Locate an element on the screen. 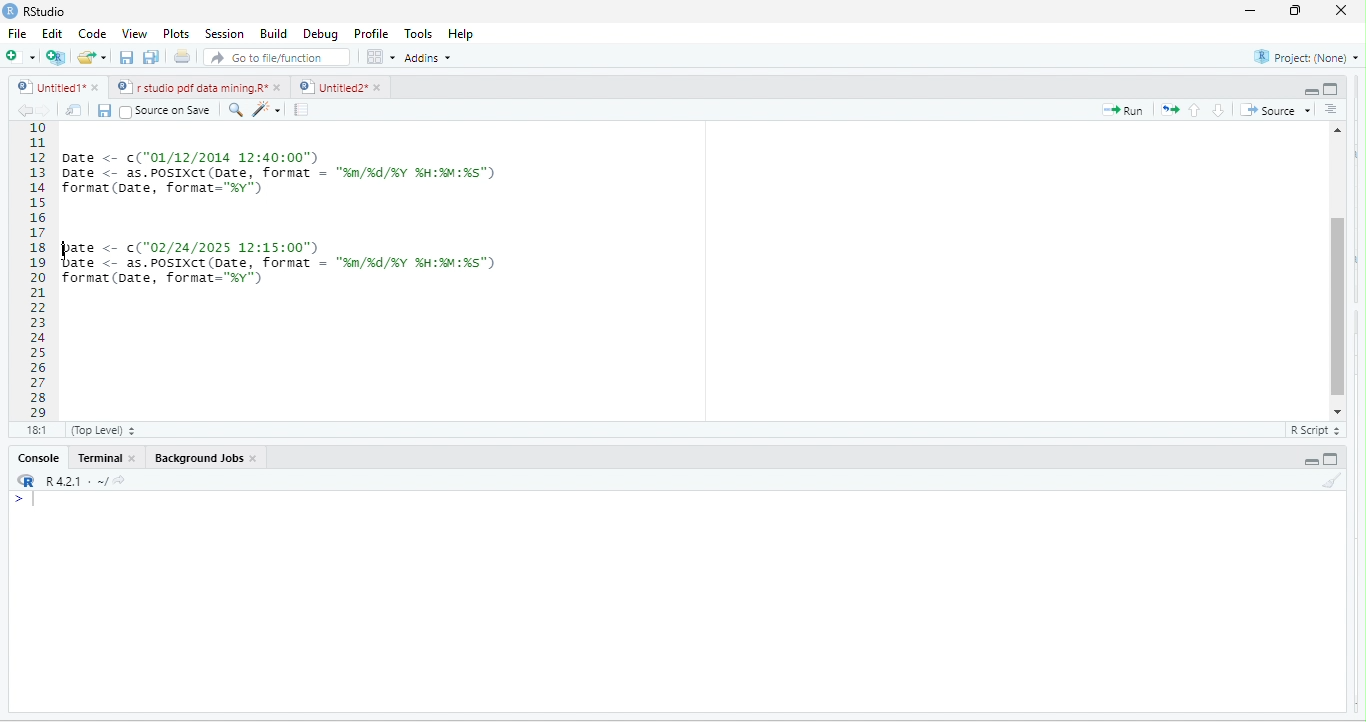 This screenshot has width=1366, height=722. R421: ~/ is located at coordinates (84, 480).